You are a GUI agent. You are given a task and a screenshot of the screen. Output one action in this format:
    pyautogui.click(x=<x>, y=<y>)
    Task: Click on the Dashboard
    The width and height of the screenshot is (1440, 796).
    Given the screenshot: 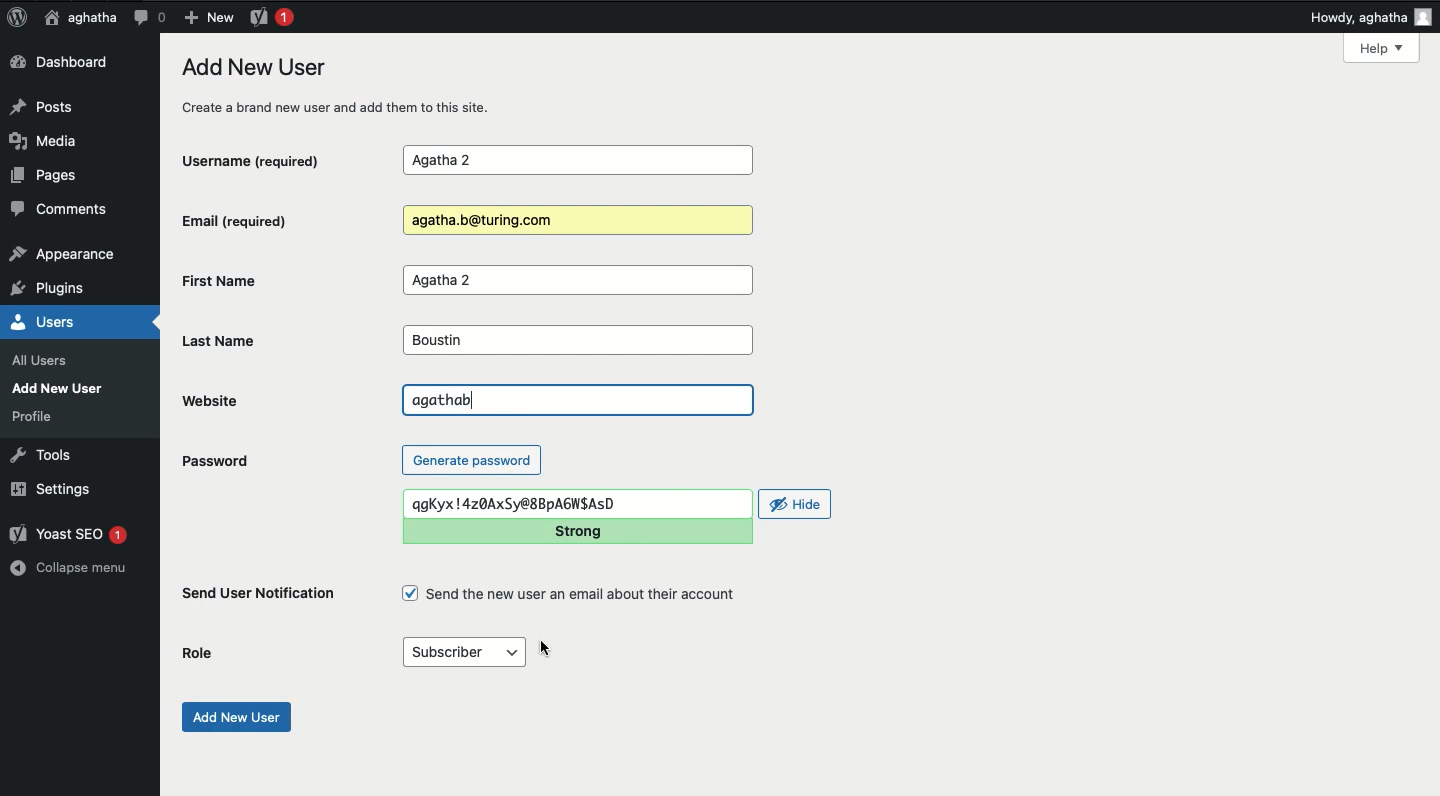 What is the action you would take?
    pyautogui.click(x=65, y=63)
    